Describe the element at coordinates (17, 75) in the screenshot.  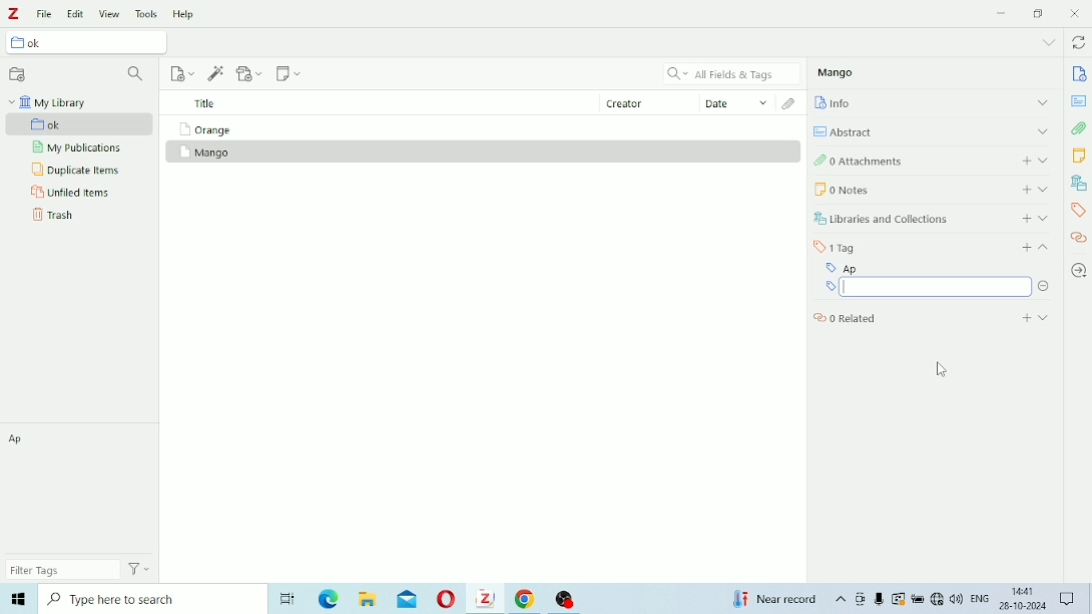
I see `New Collection` at that location.